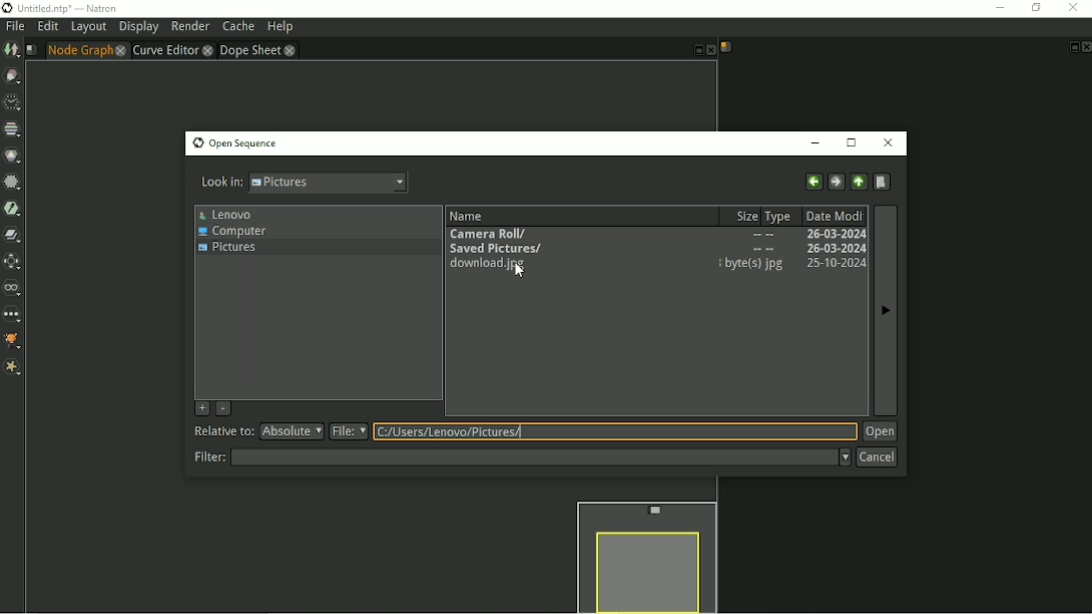 The width and height of the screenshot is (1092, 614). Describe the element at coordinates (13, 369) in the screenshot. I see `Extra` at that location.